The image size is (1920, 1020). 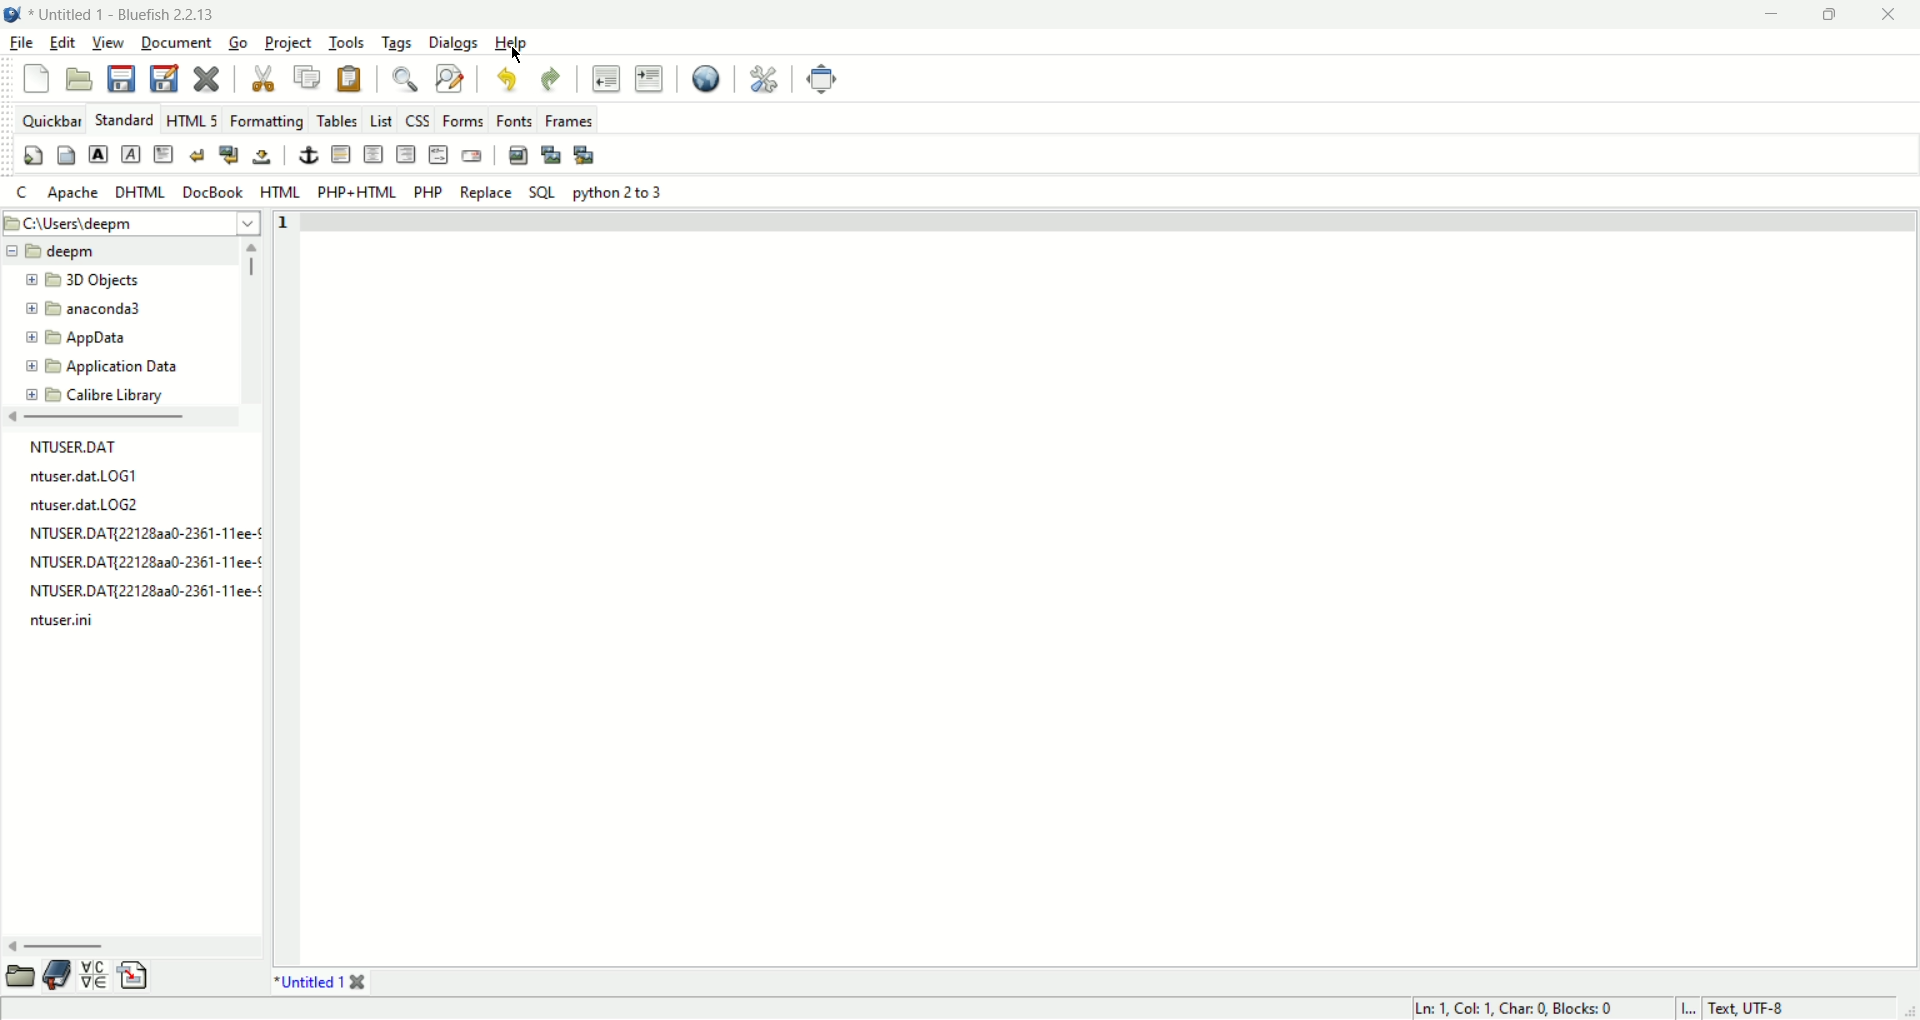 What do you see at coordinates (191, 120) in the screenshot?
I see `HTML5` at bounding box center [191, 120].